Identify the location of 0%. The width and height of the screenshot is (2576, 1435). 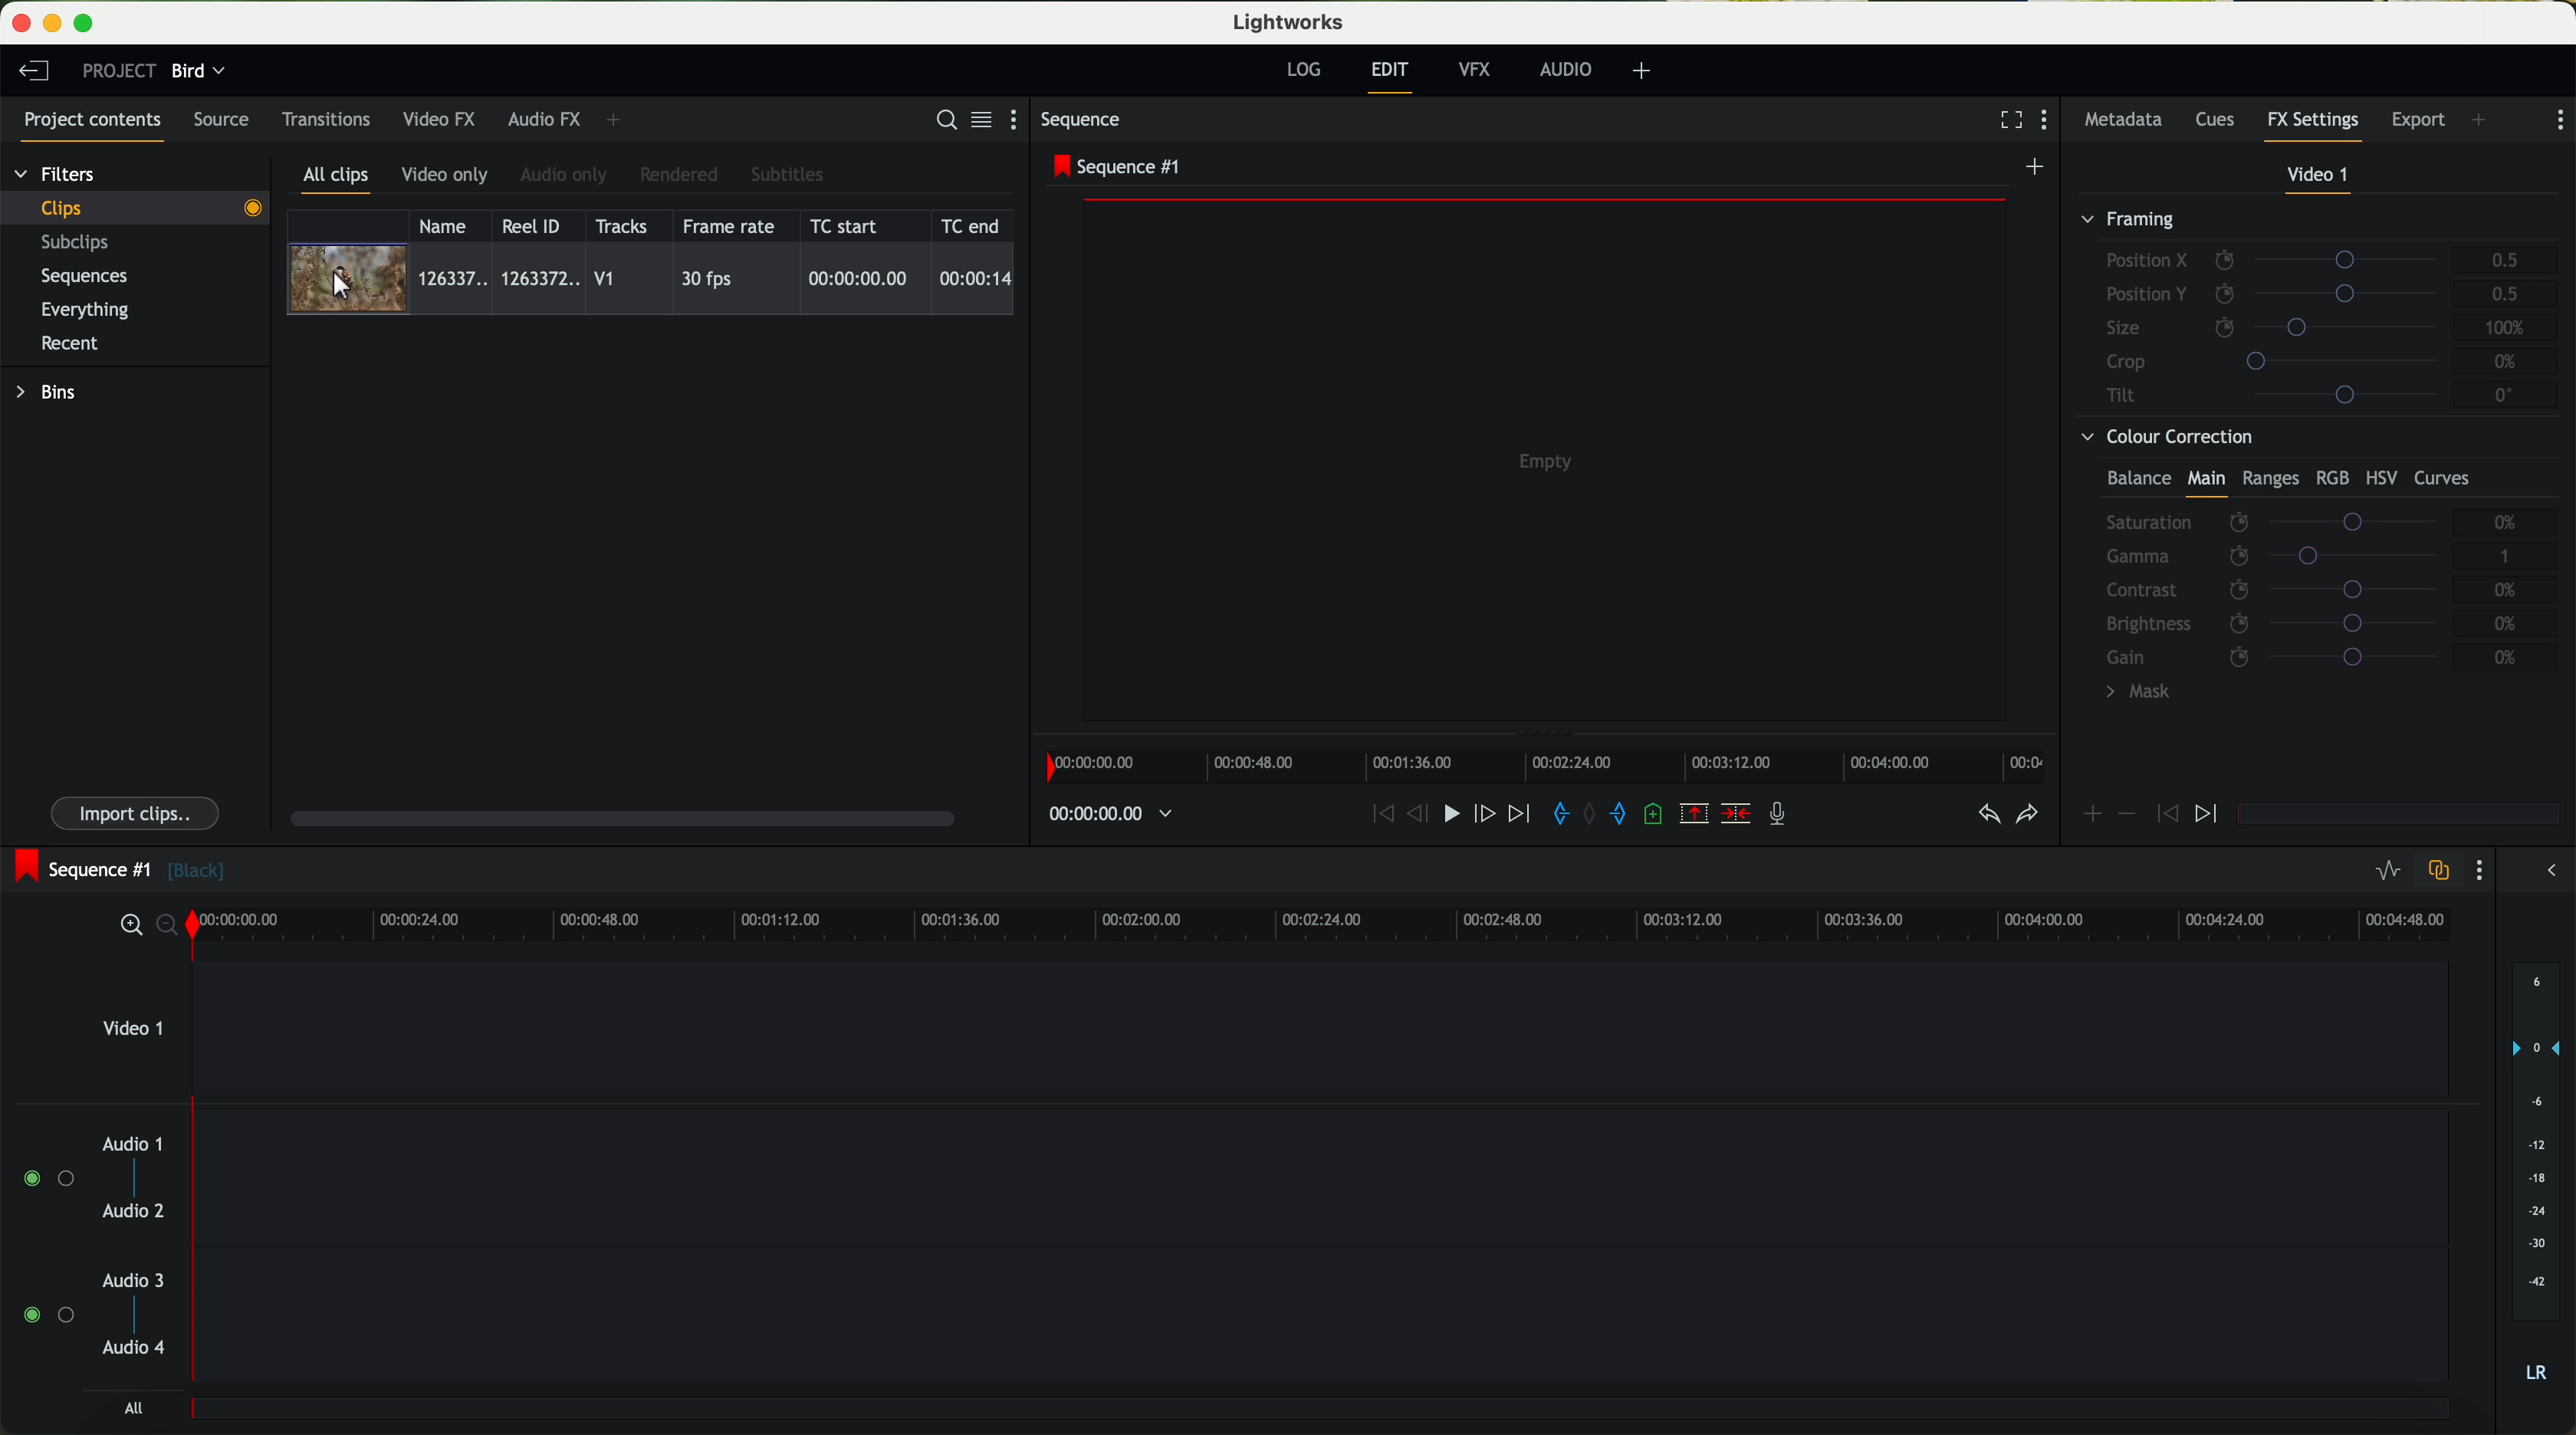
(2506, 522).